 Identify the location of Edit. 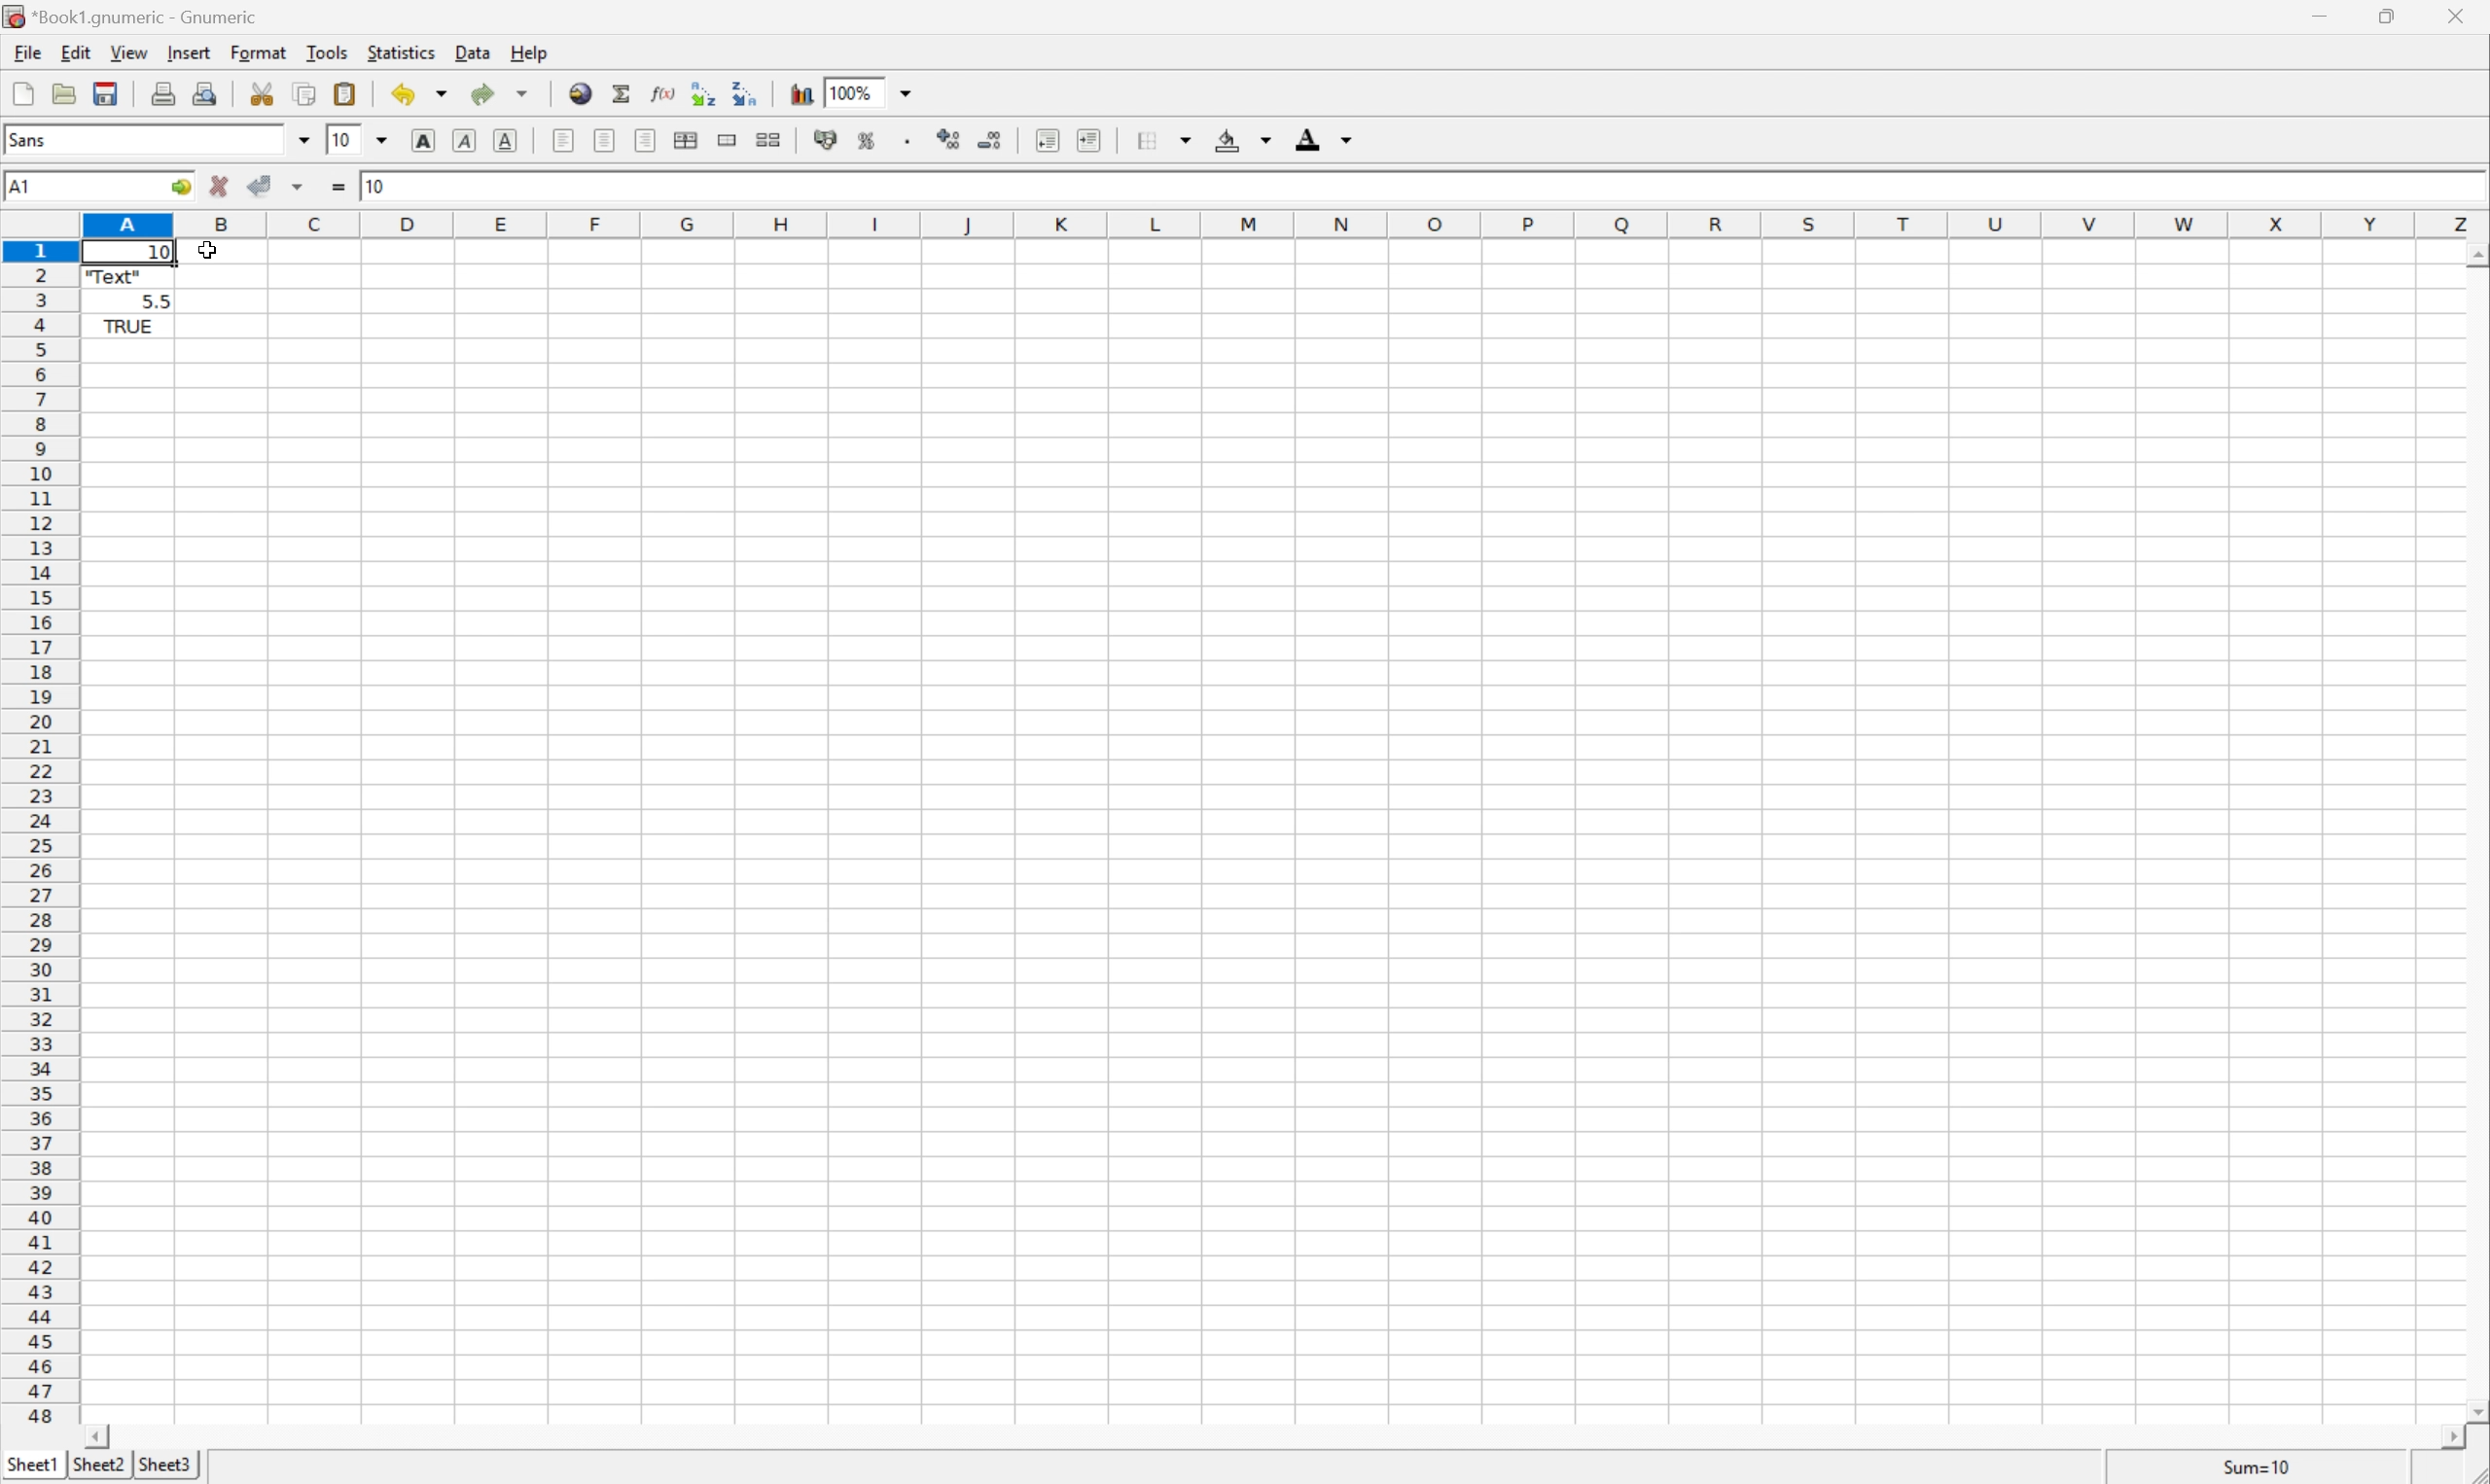
(75, 51).